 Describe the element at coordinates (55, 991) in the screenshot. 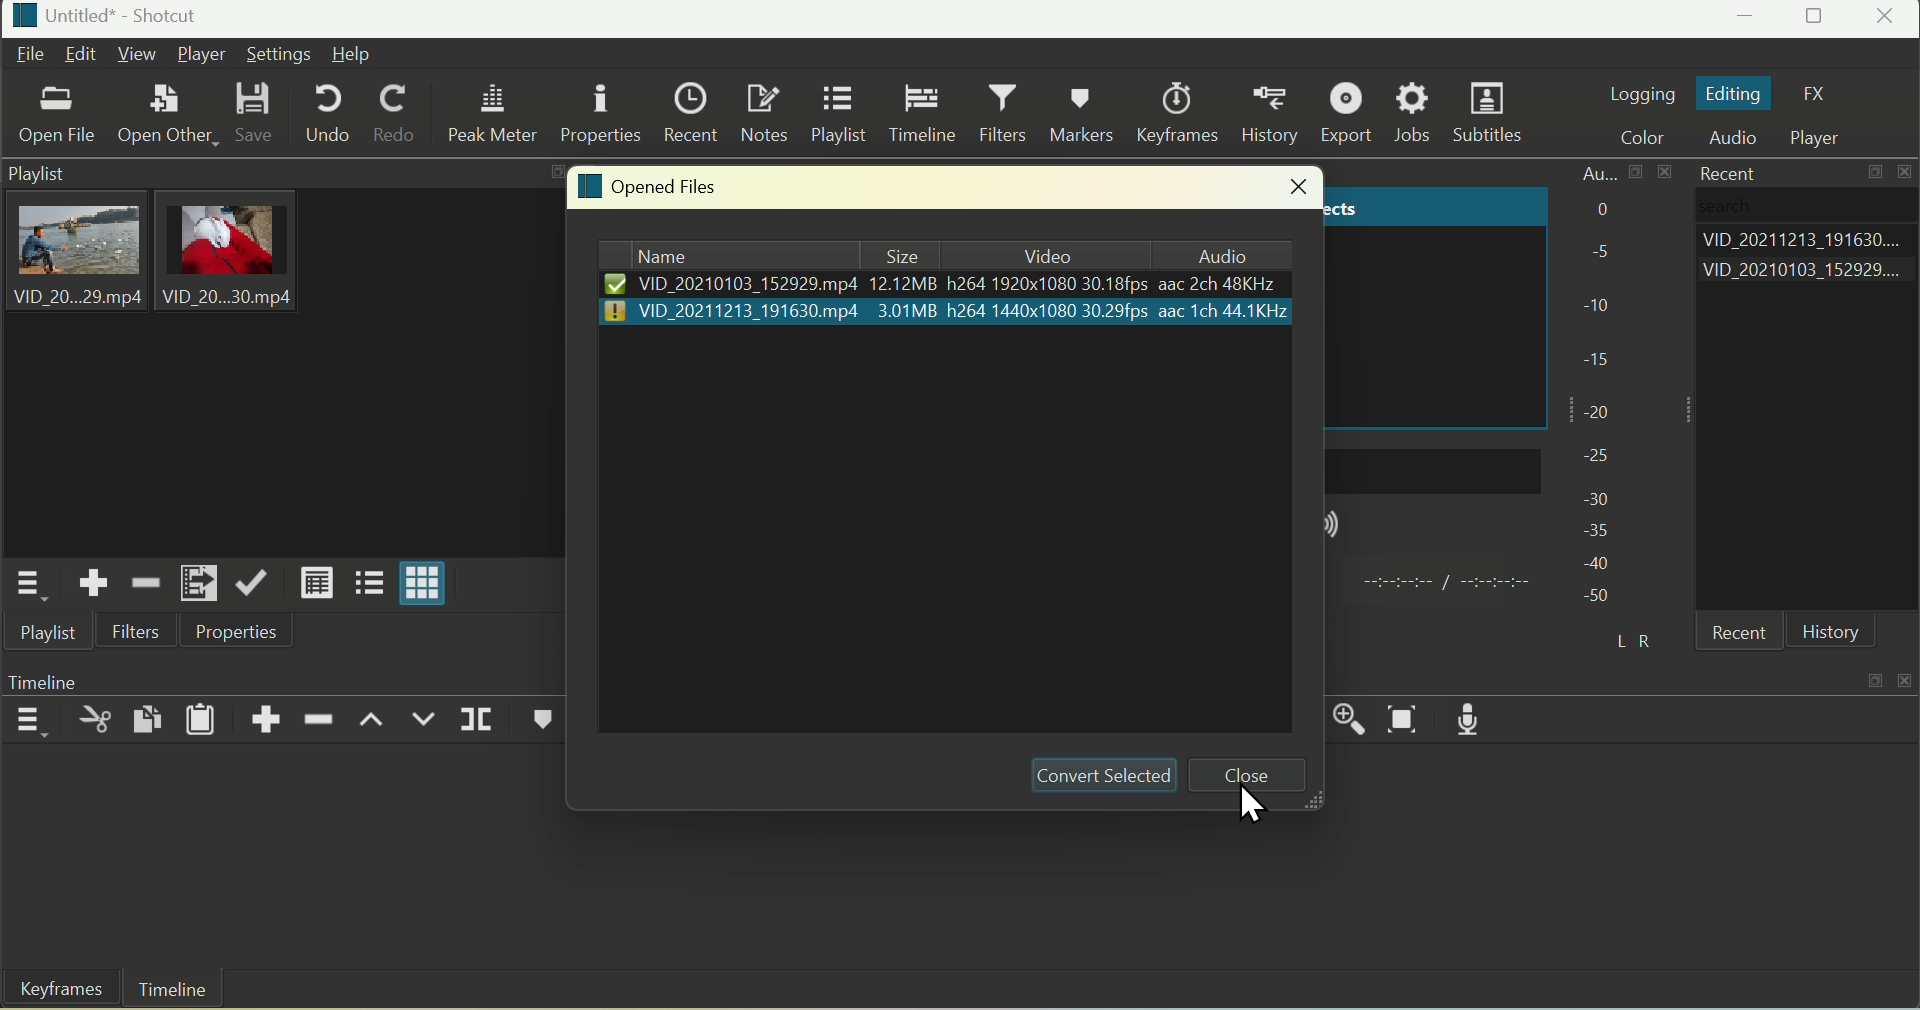

I see `Keyframes` at that location.